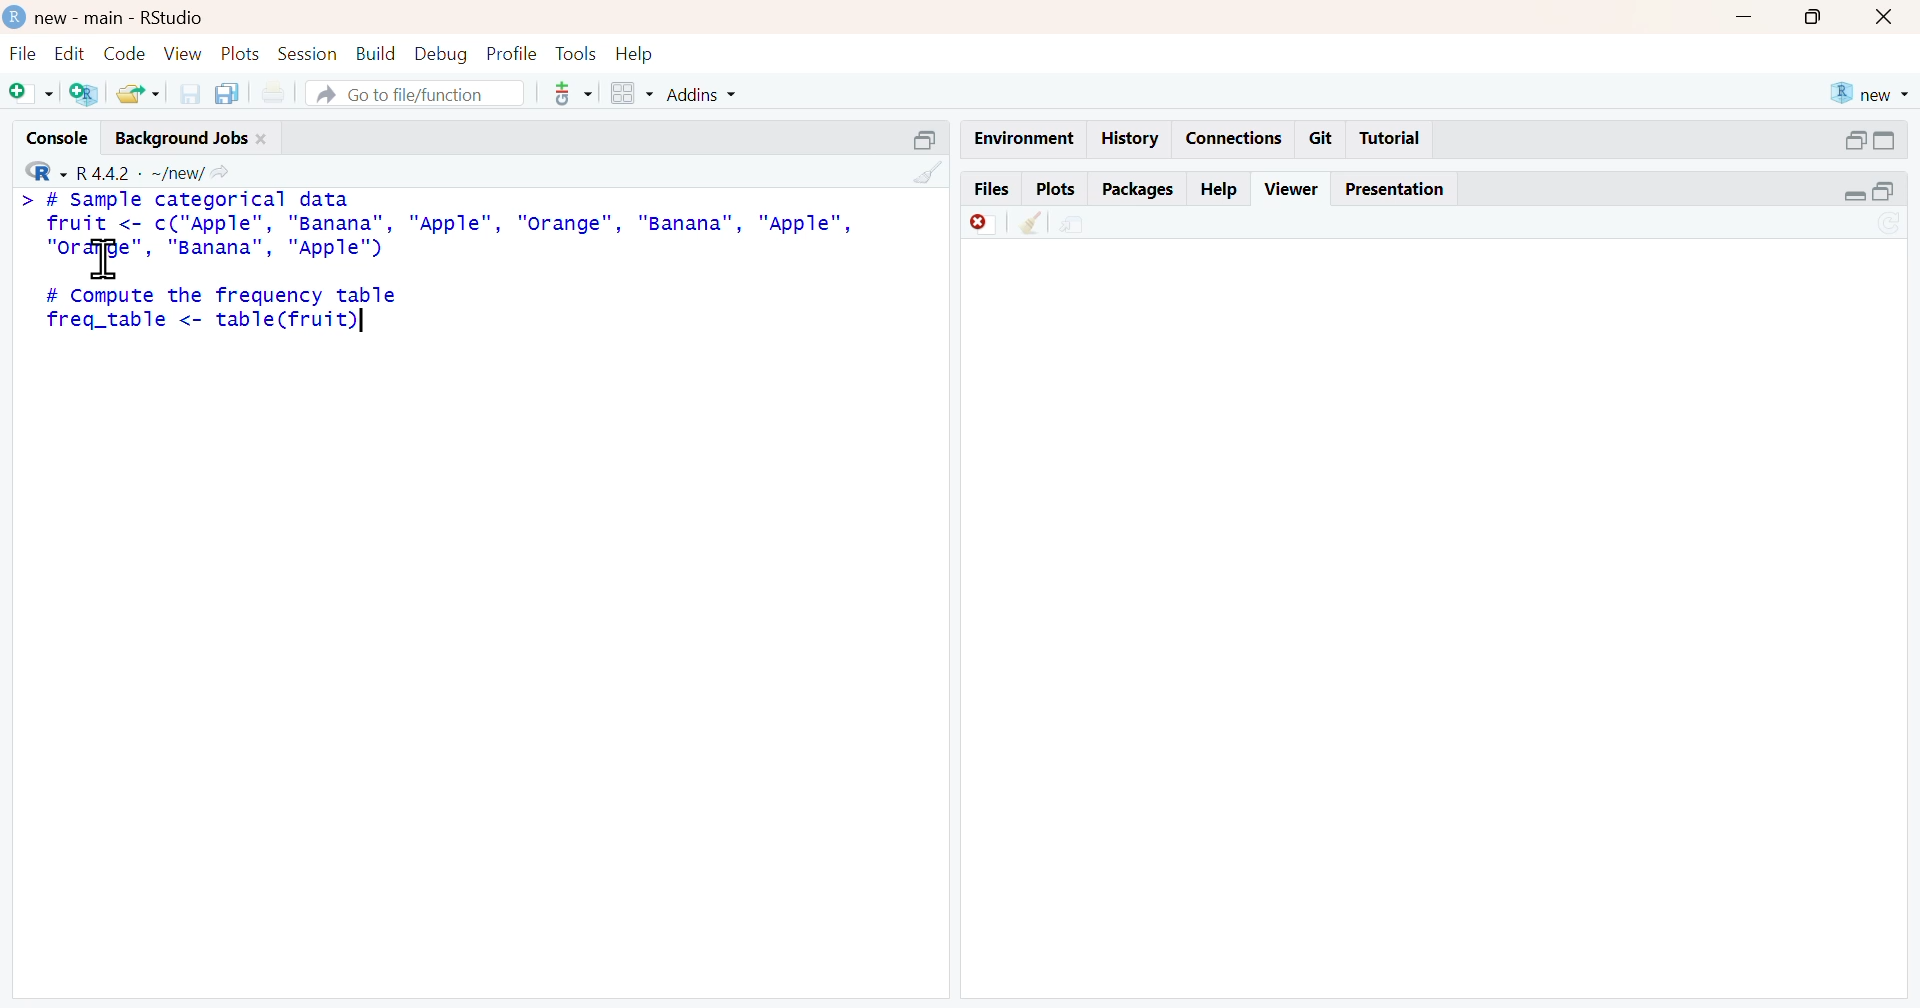  What do you see at coordinates (31, 94) in the screenshot?
I see `new script` at bounding box center [31, 94].